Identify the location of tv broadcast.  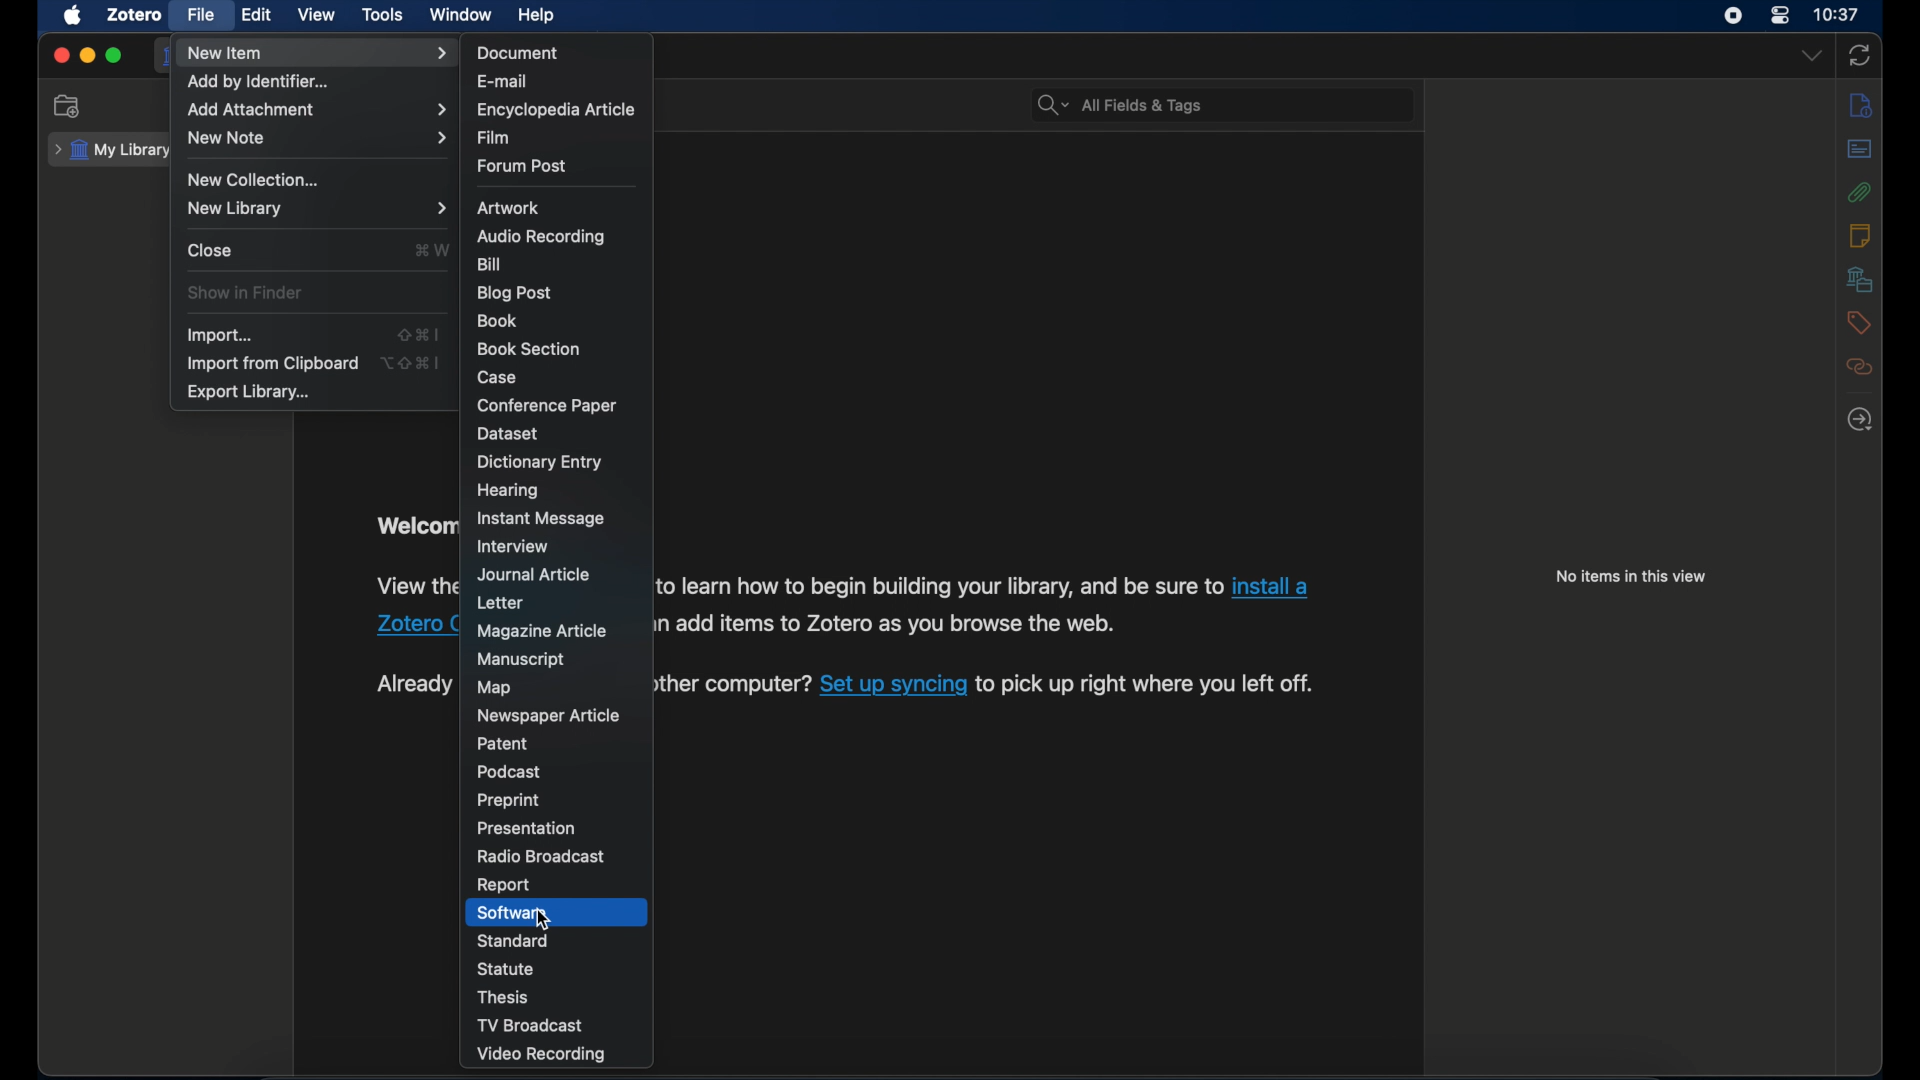
(534, 1025).